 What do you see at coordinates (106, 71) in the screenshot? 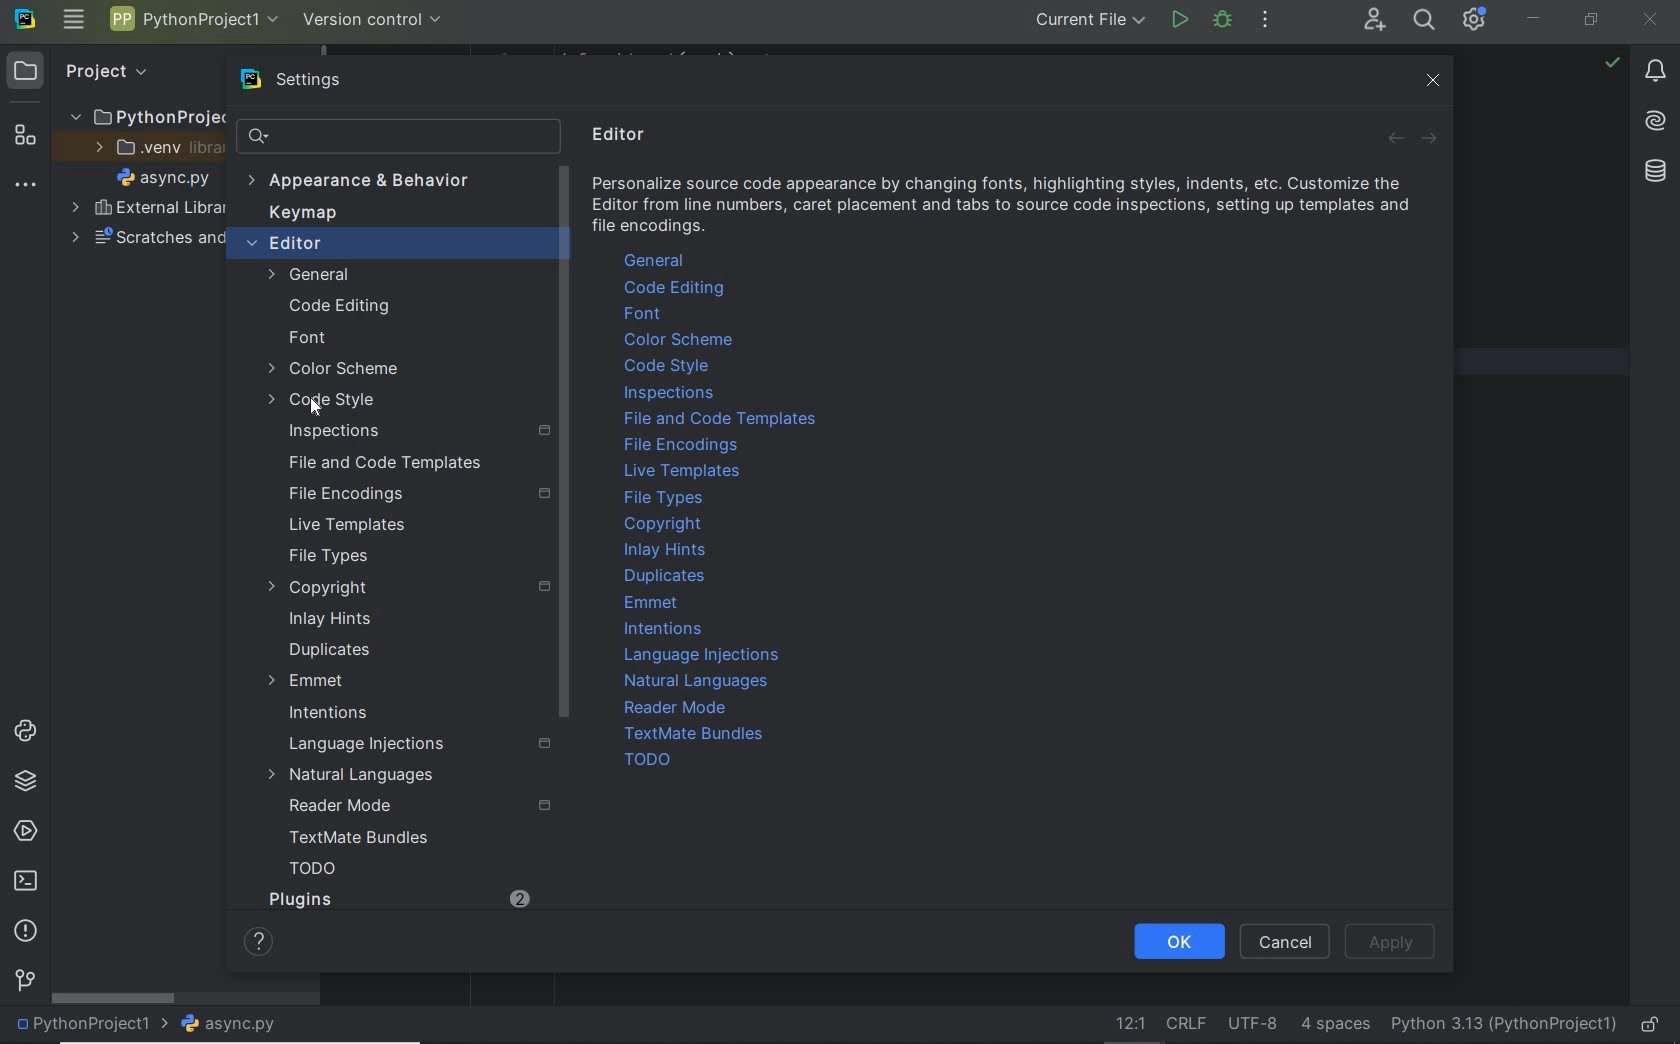
I see `Project` at bounding box center [106, 71].